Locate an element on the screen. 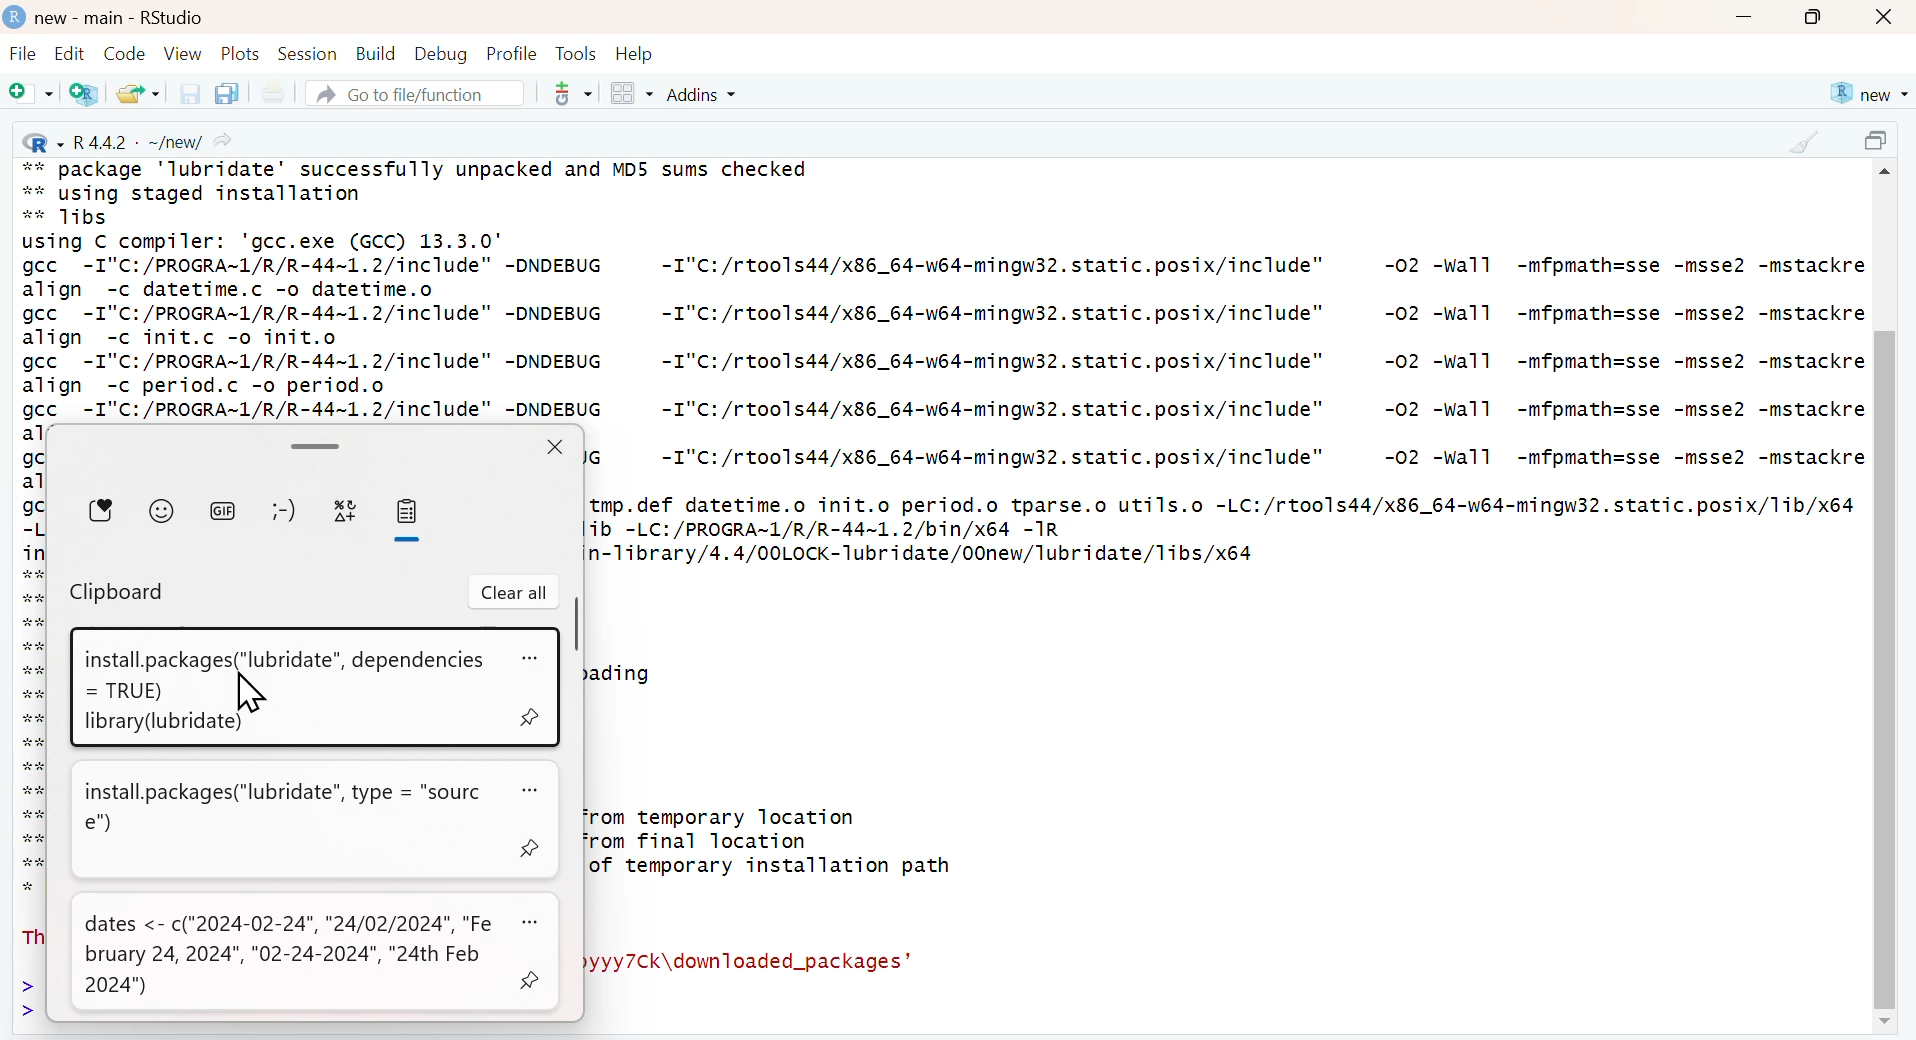 The width and height of the screenshot is (1916, 1040). Help is located at coordinates (635, 54).